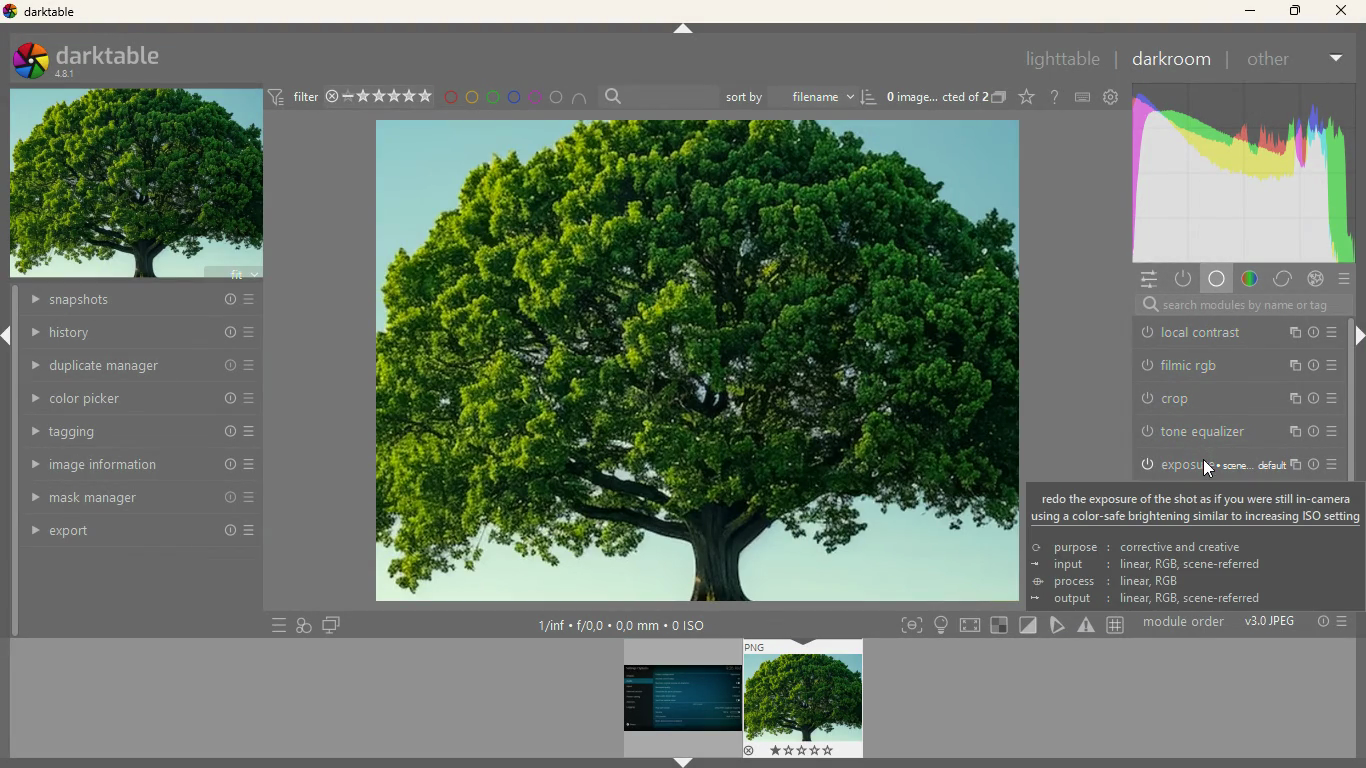 The width and height of the screenshot is (1366, 768). Describe the element at coordinates (799, 97) in the screenshot. I see `sort by filename` at that location.